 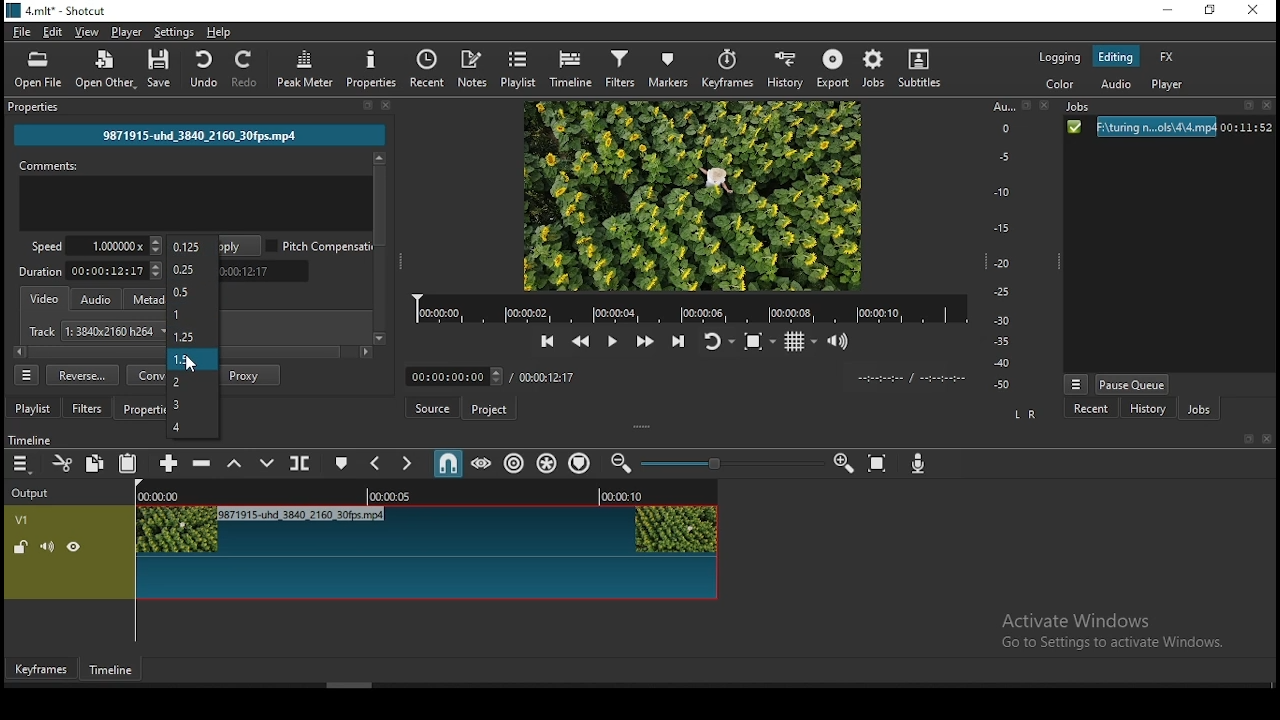 What do you see at coordinates (203, 462) in the screenshot?
I see `ripple delete` at bounding box center [203, 462].